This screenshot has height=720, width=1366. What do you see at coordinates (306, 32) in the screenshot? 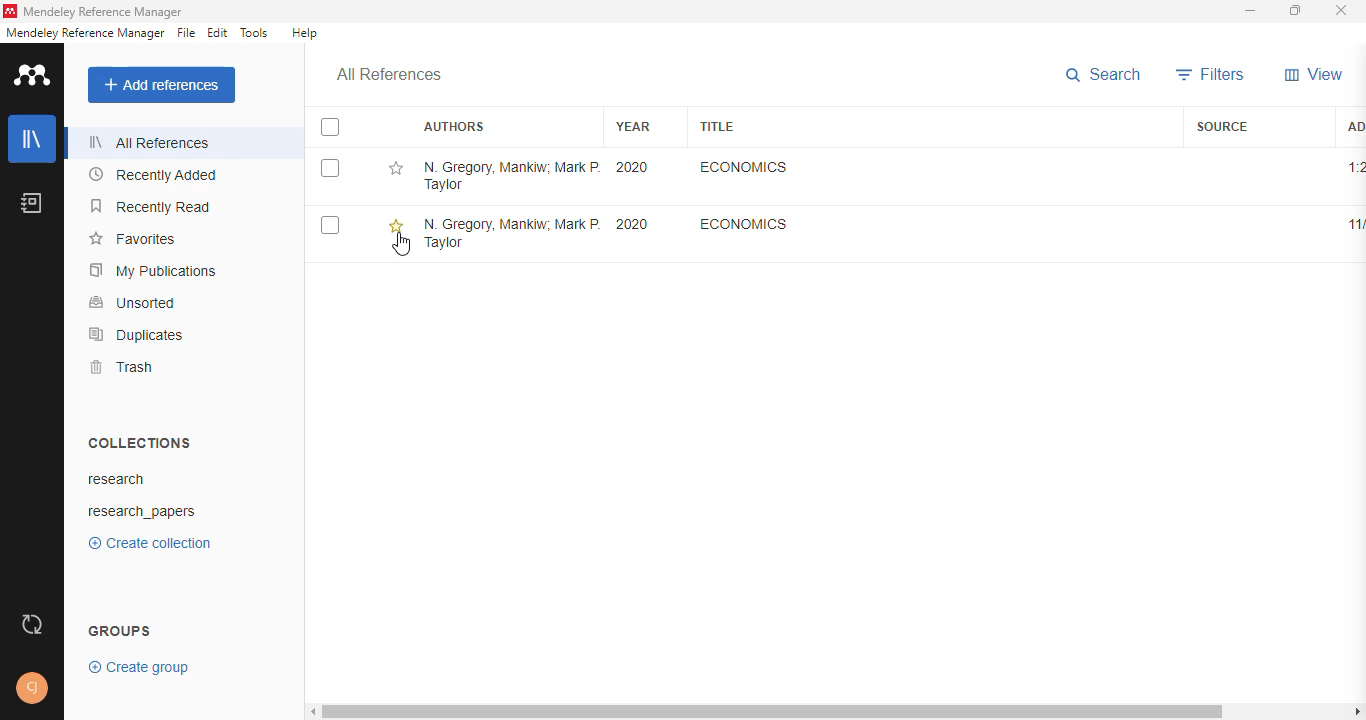
I see `help` at bounding box center [306, 32].